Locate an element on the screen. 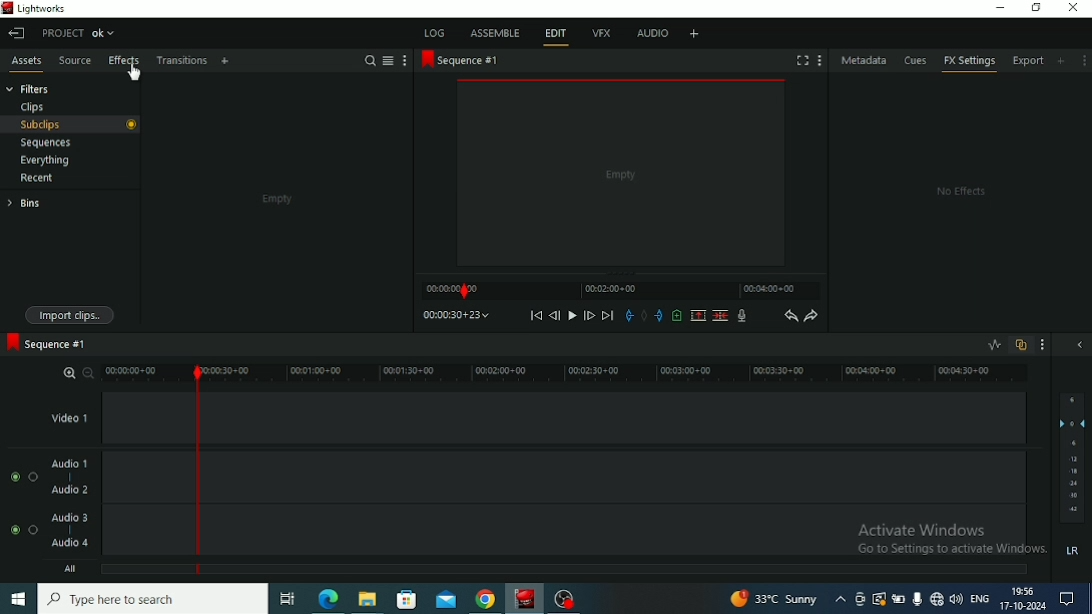 This screenshot has height=614, width=1092. Import clips is located at coordinates (69, 313).